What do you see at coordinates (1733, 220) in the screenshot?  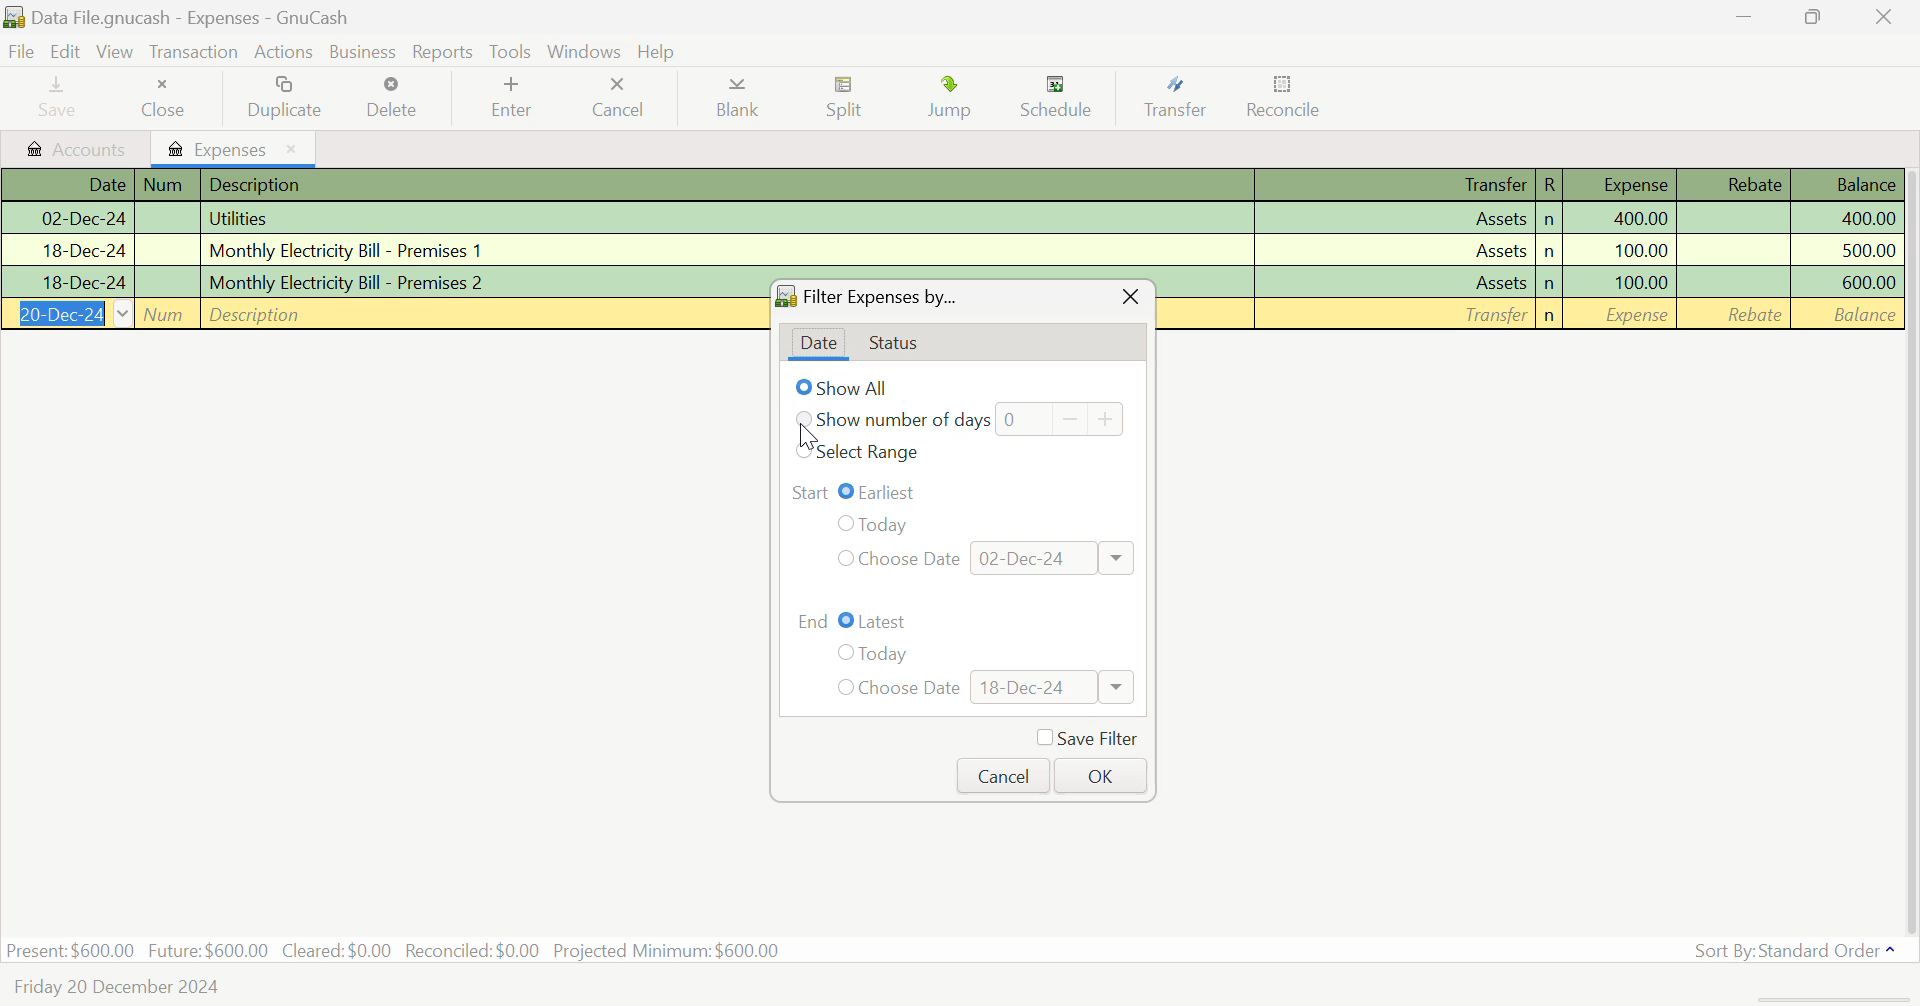 I see `Rebate` at bounding box center [1733, 220].